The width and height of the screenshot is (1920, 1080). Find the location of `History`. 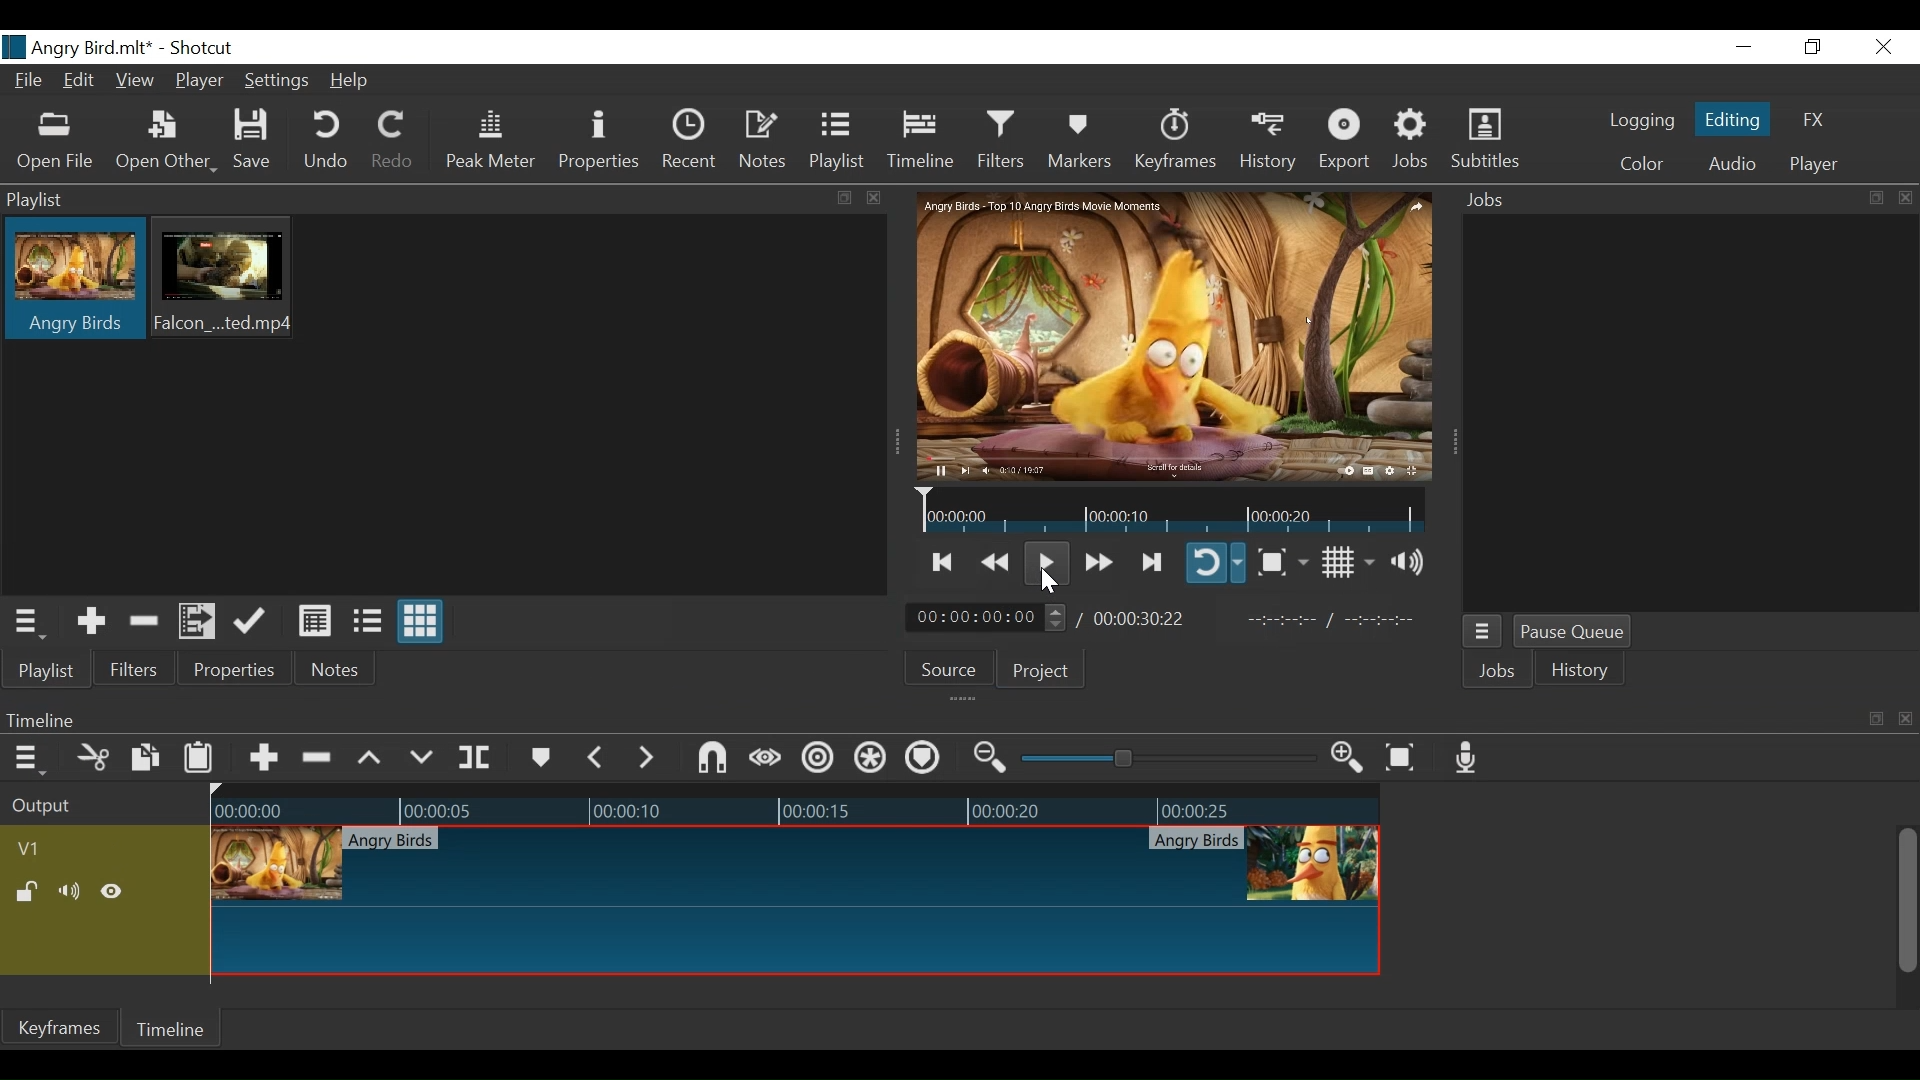

History is located at coordinates (1271, 143).